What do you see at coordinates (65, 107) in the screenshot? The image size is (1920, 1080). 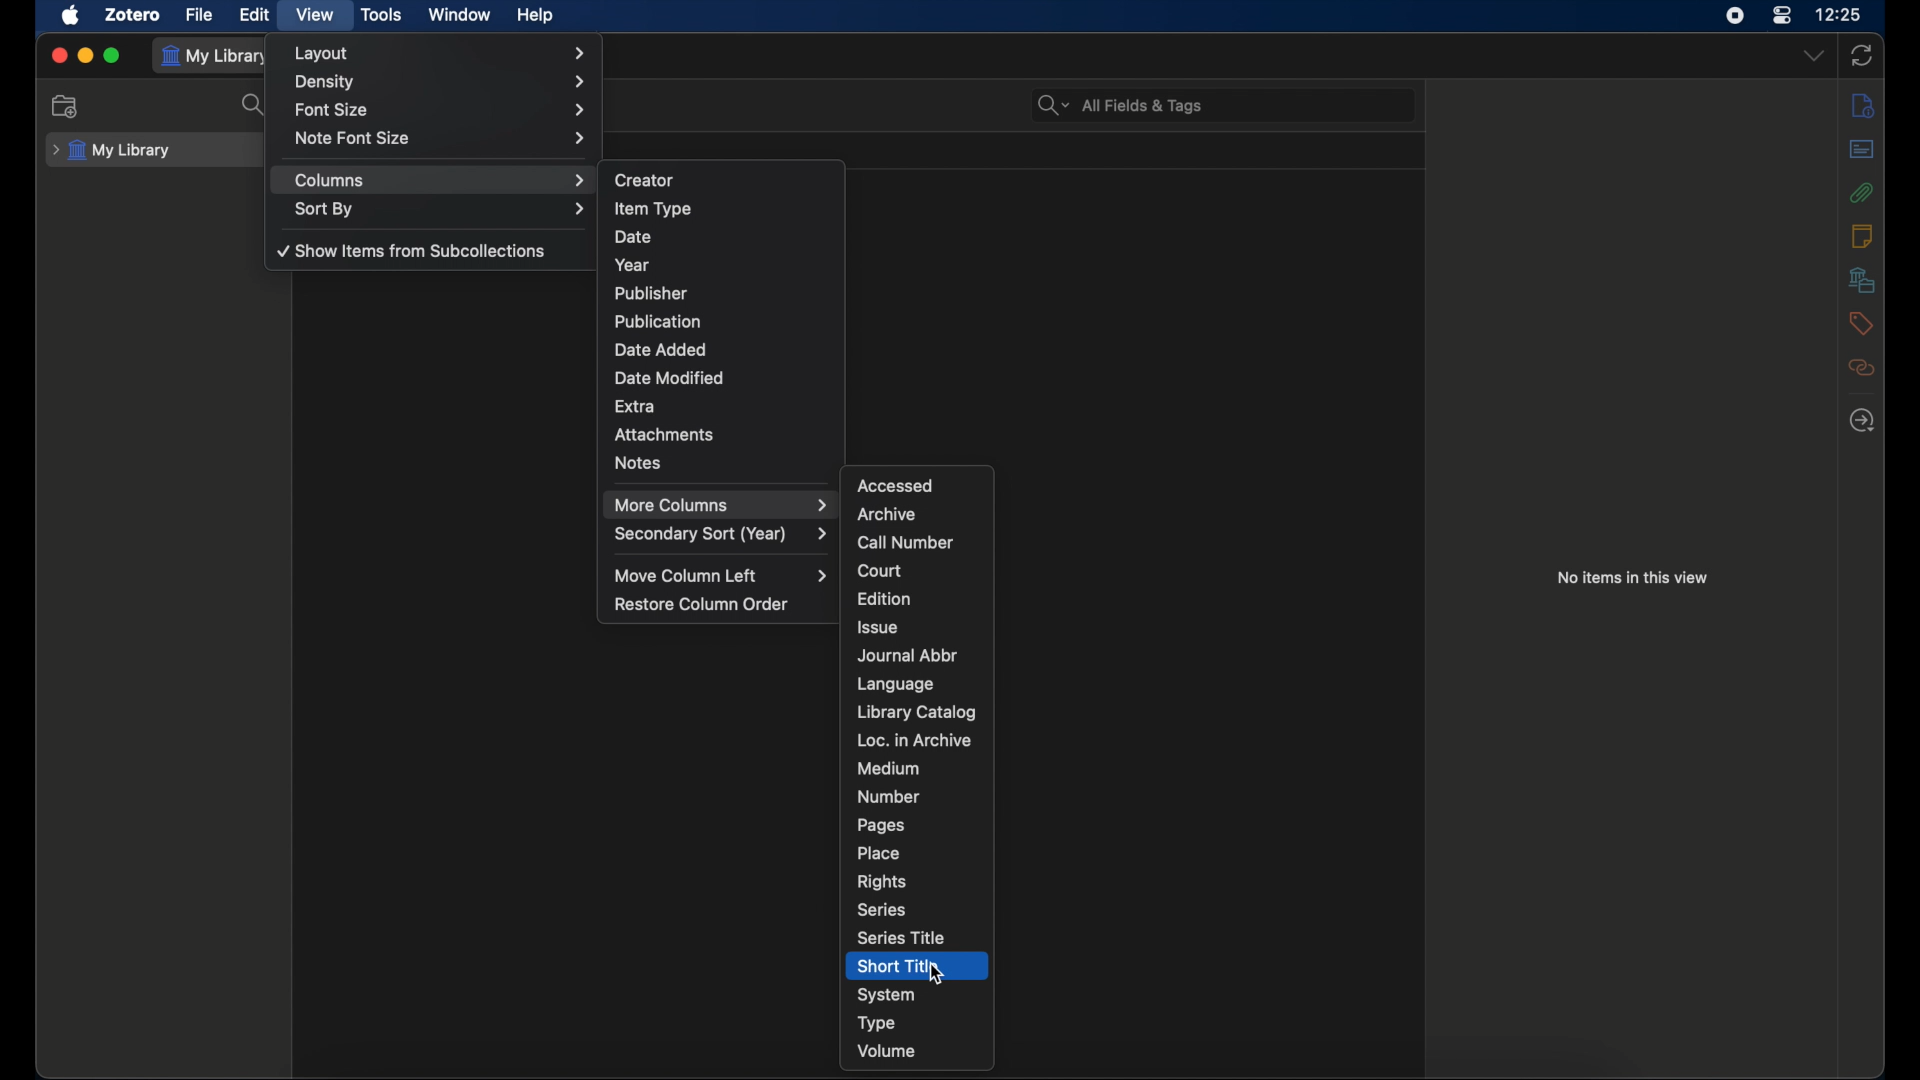 I see `new collection` at bounding box center [65, 107].